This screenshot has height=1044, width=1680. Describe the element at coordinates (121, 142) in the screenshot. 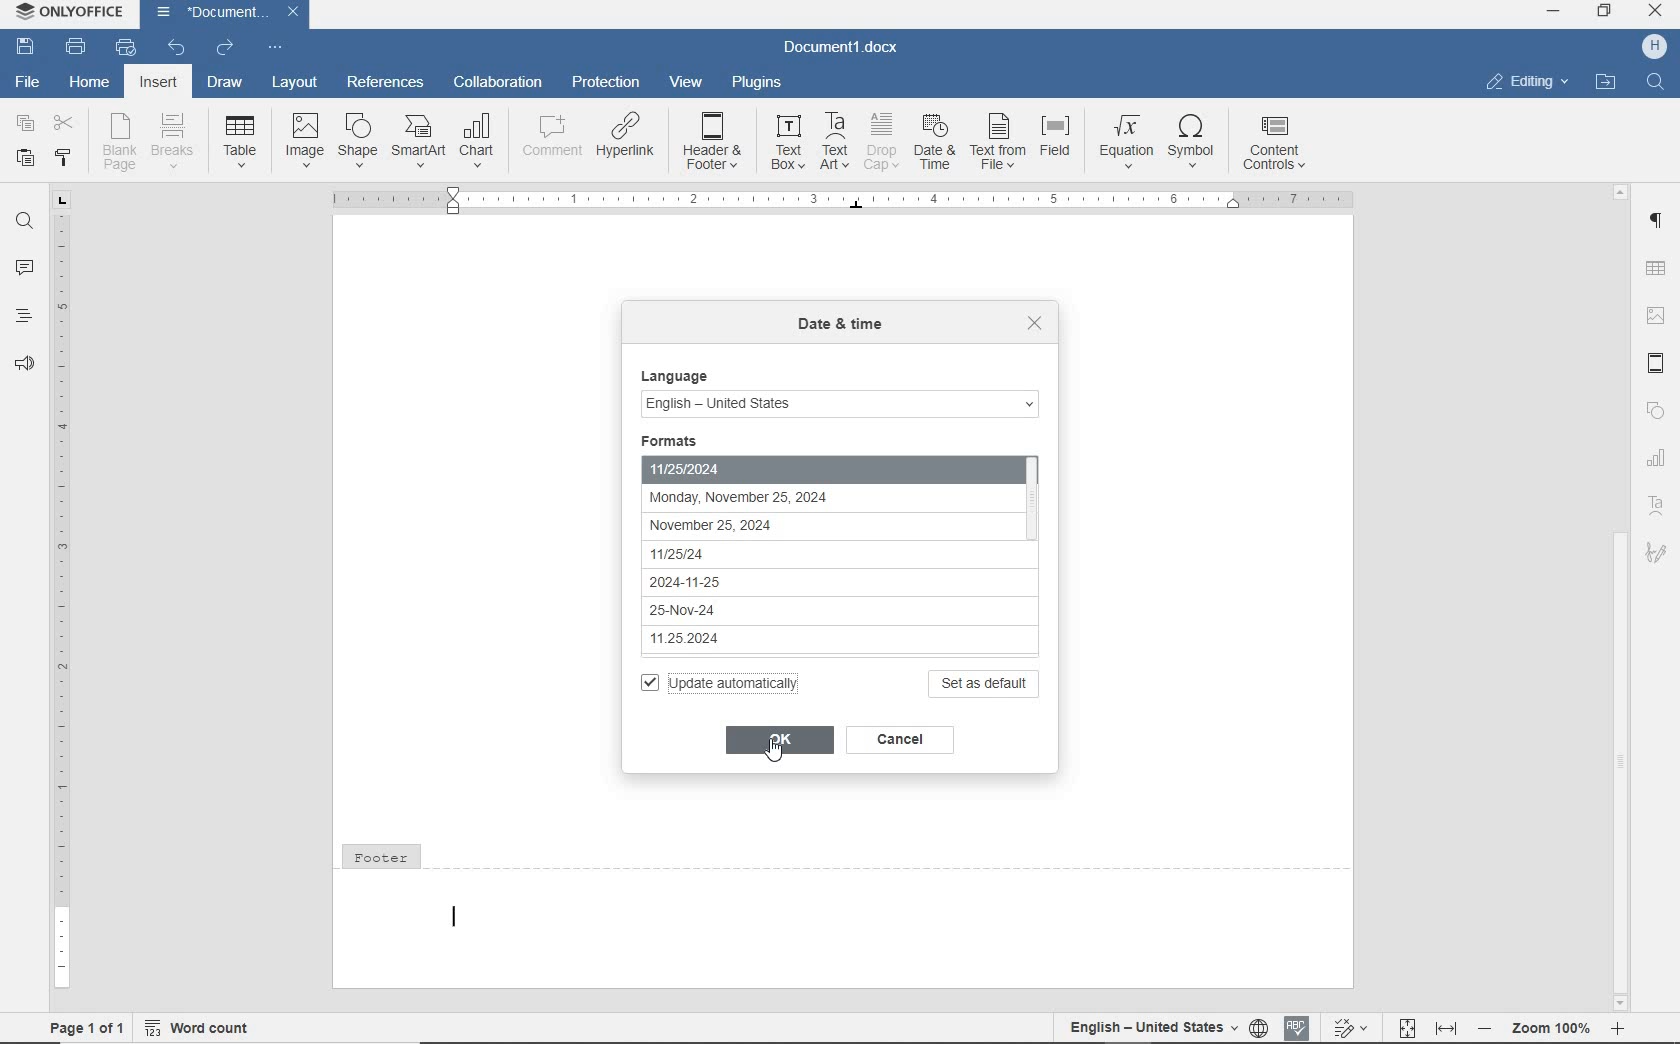

I see `blank page` at that location.